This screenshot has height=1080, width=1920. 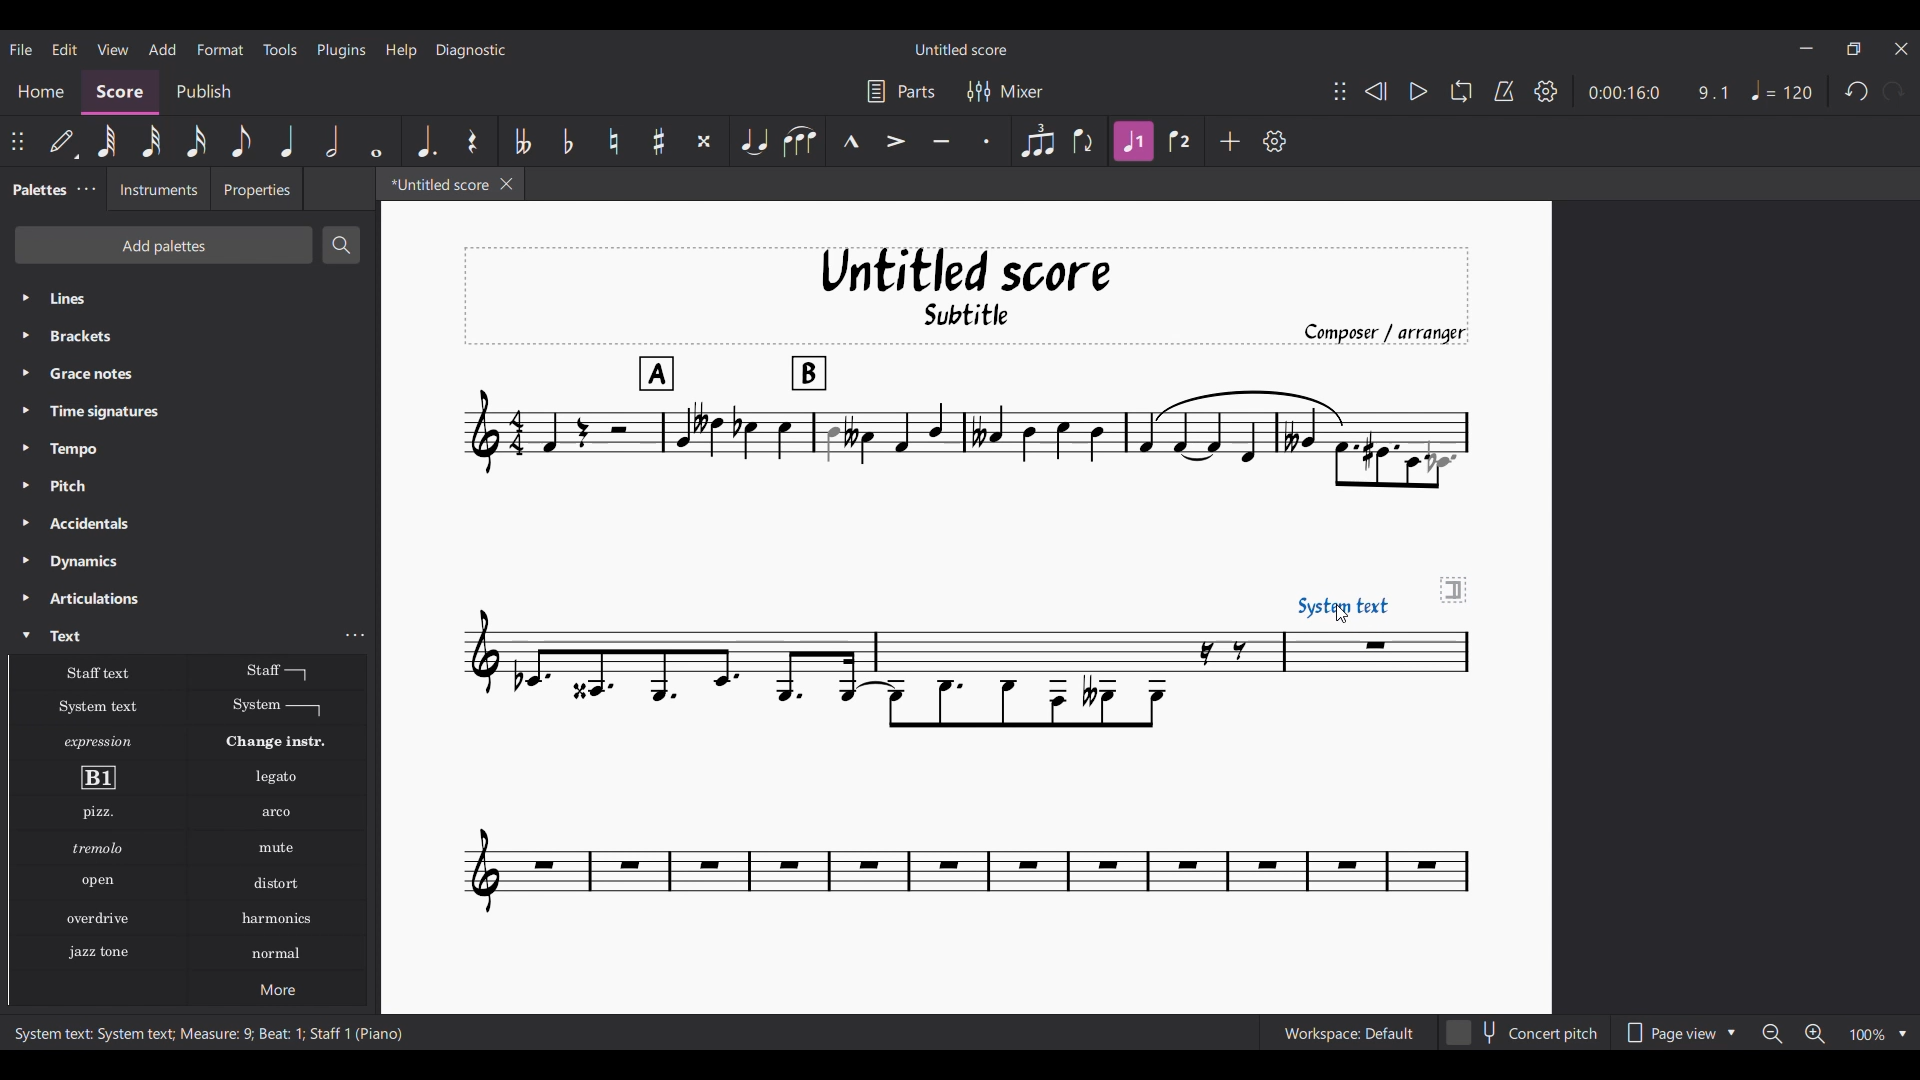 What do you see at coordinates (17, 141) in the screenshot?
I see `Change position` at bounding box center [17, 141].